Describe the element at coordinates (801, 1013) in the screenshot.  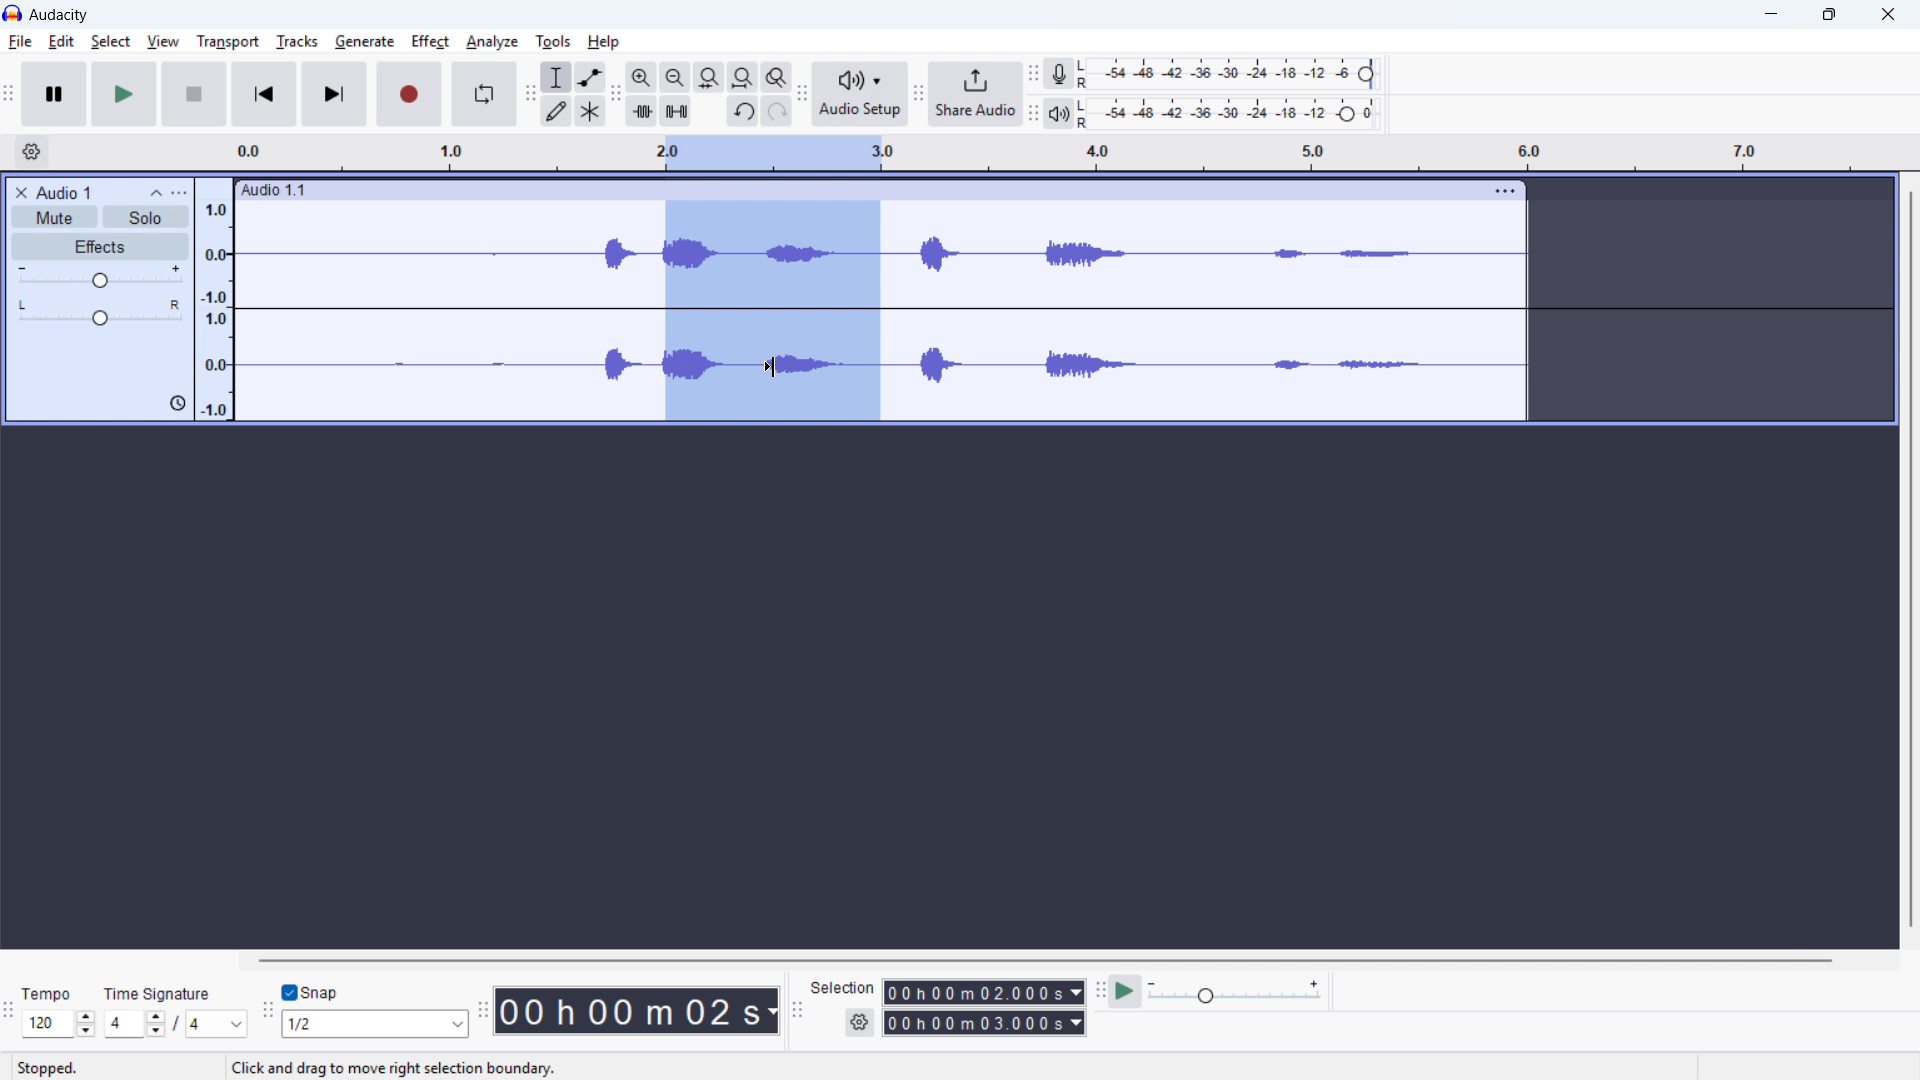
I see `Selection toolbar` at that location.